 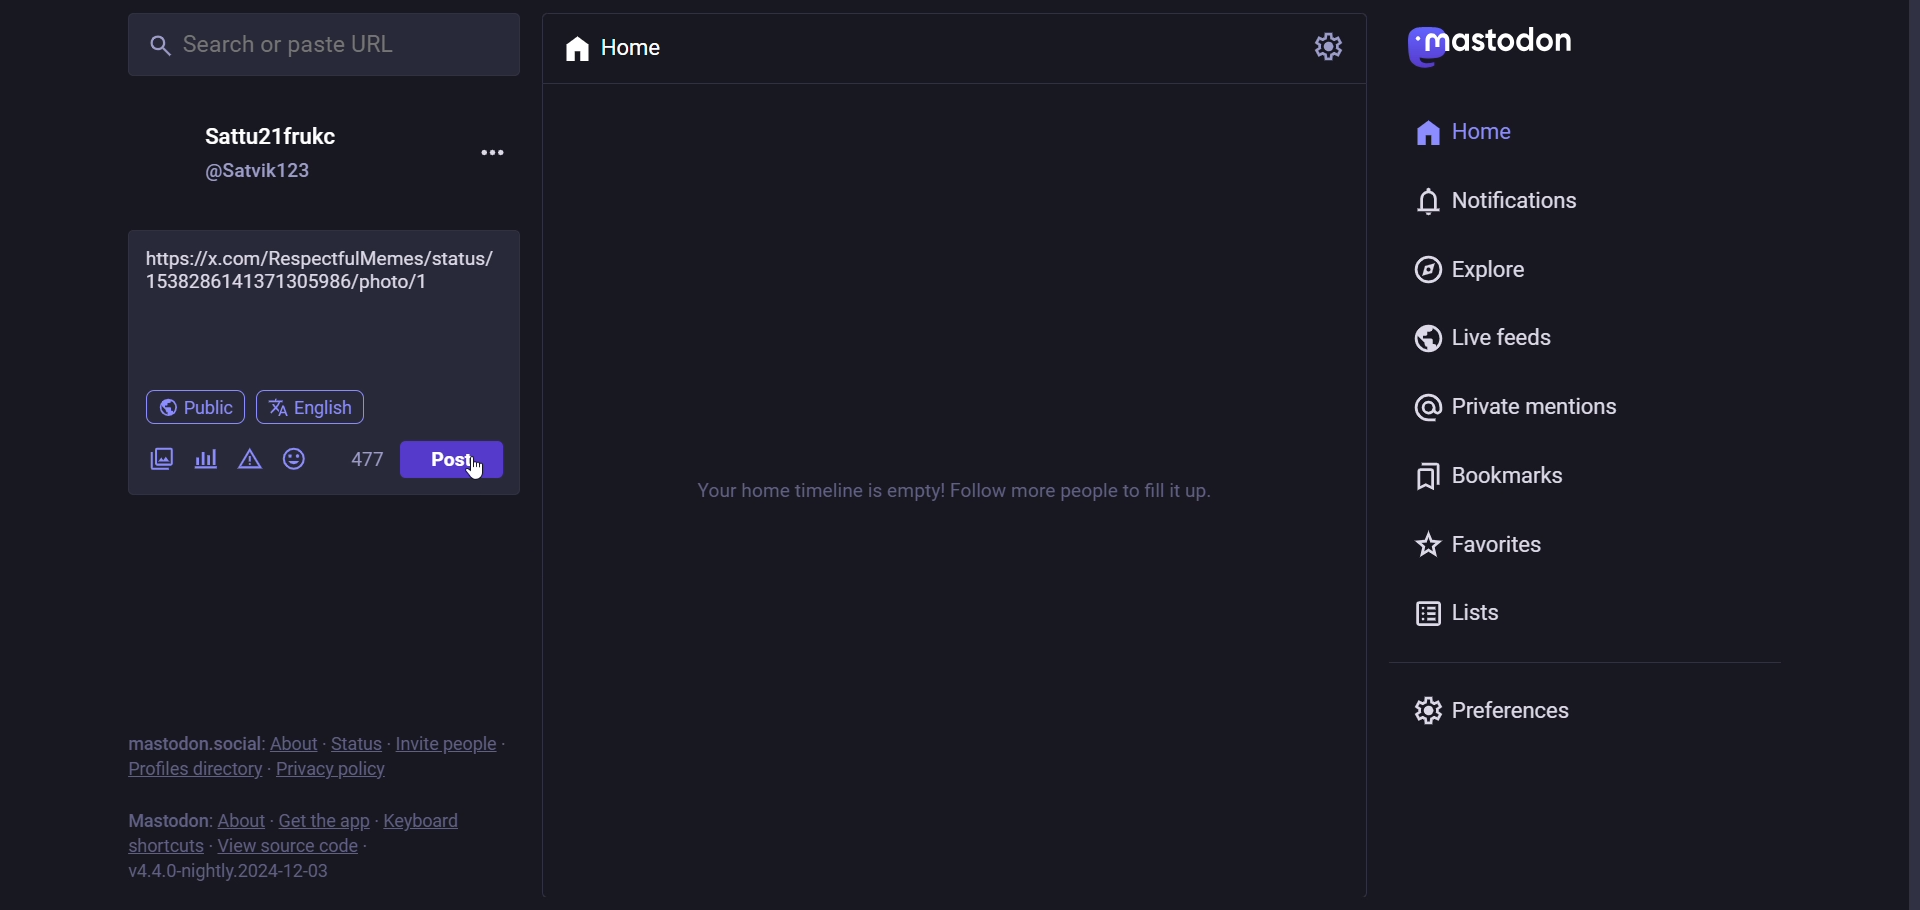 I want to click on post, so click(x=451, y=461).